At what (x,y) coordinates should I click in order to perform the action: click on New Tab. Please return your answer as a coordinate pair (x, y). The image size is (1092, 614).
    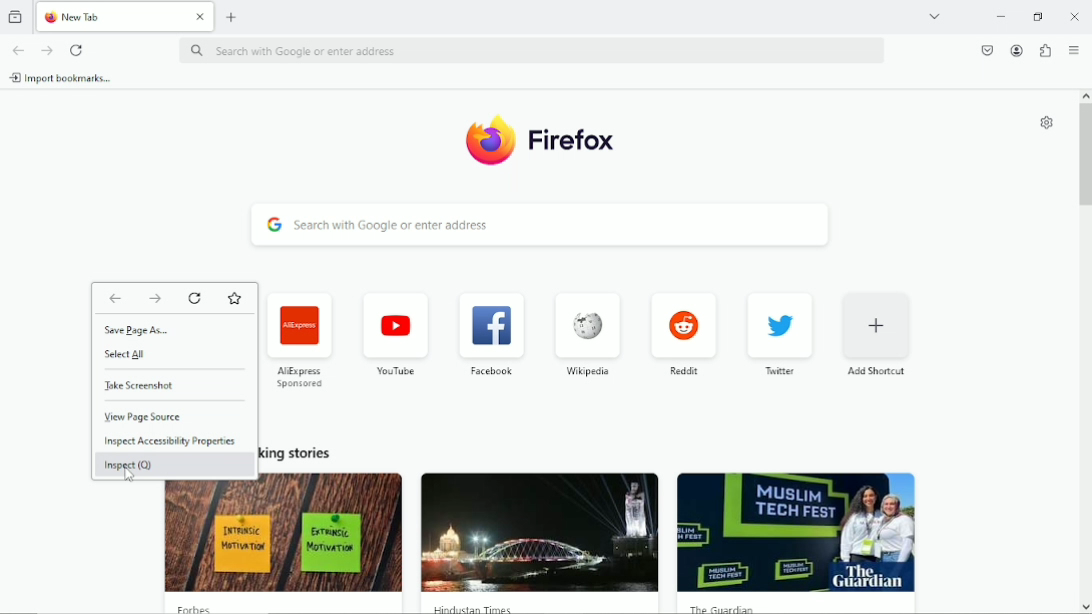
    Looking at the image, I should click on (110, 16).